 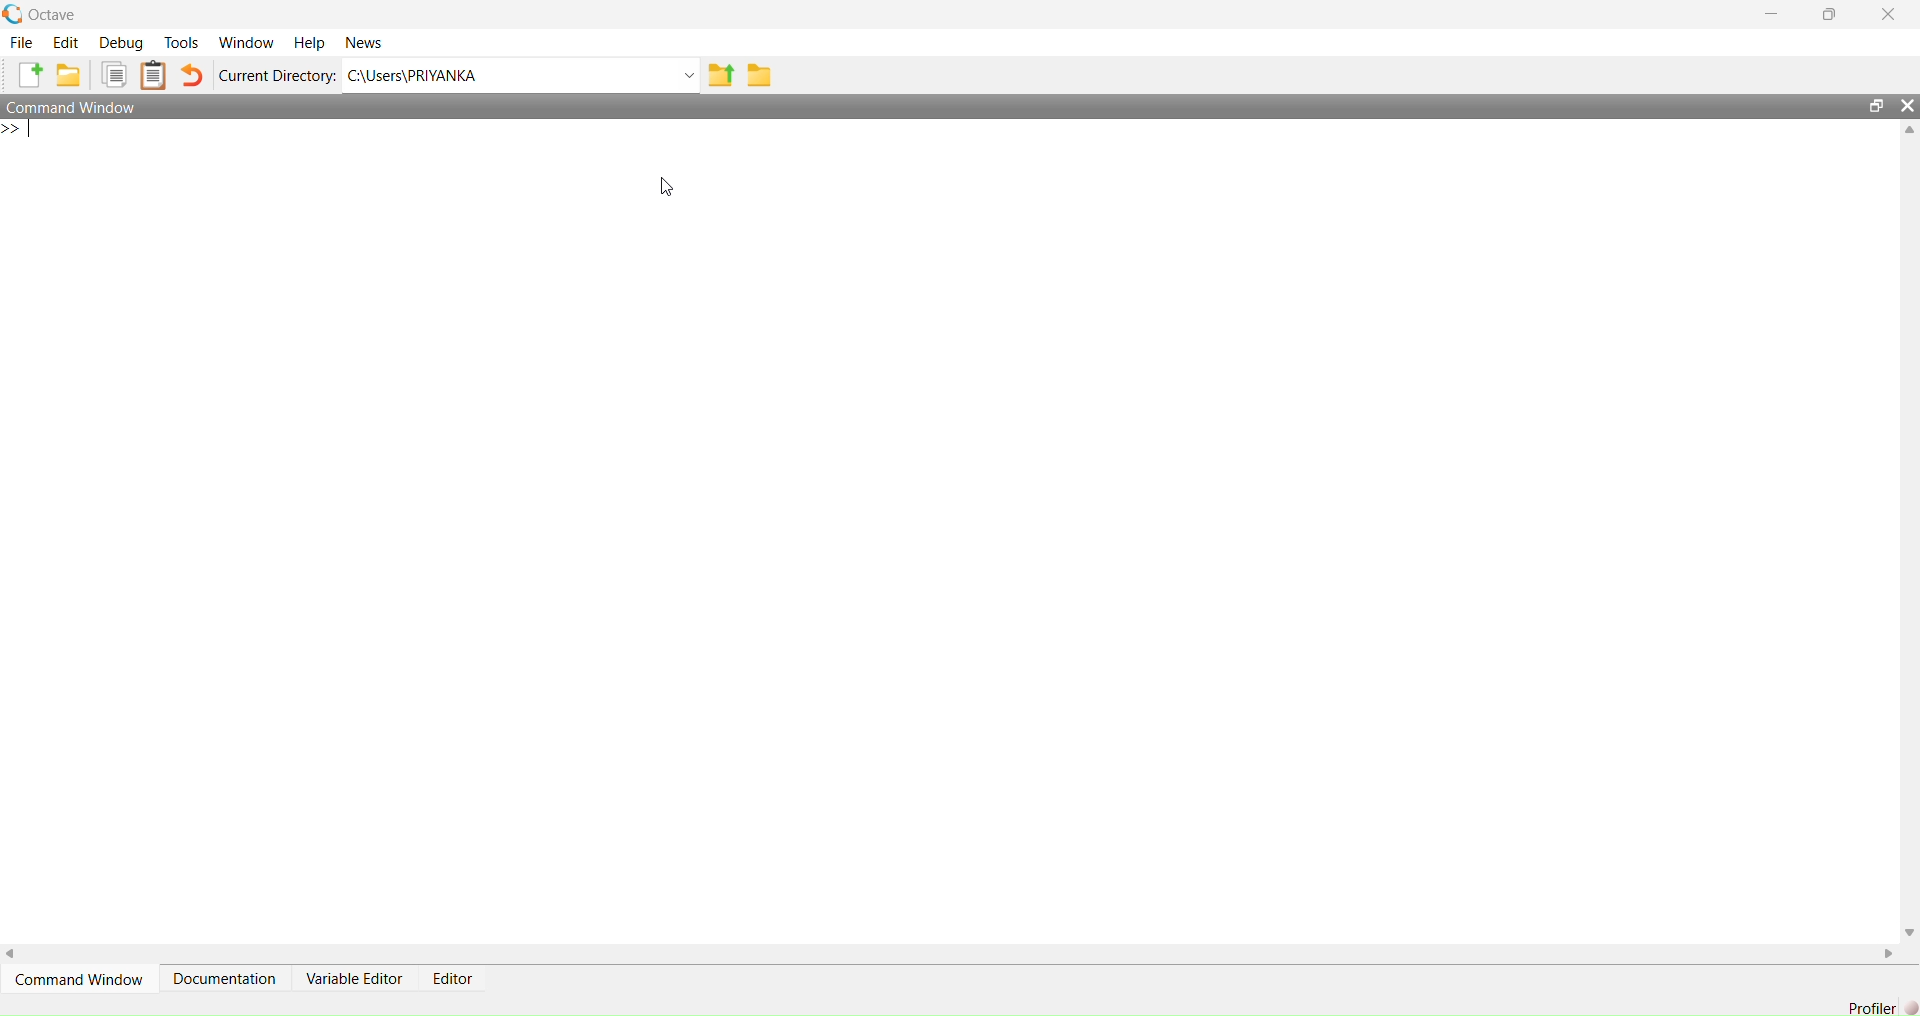 What do you see at coordinates (52, 13) in the screenshot?
I see `Octave` at bounding box center [52, 13].